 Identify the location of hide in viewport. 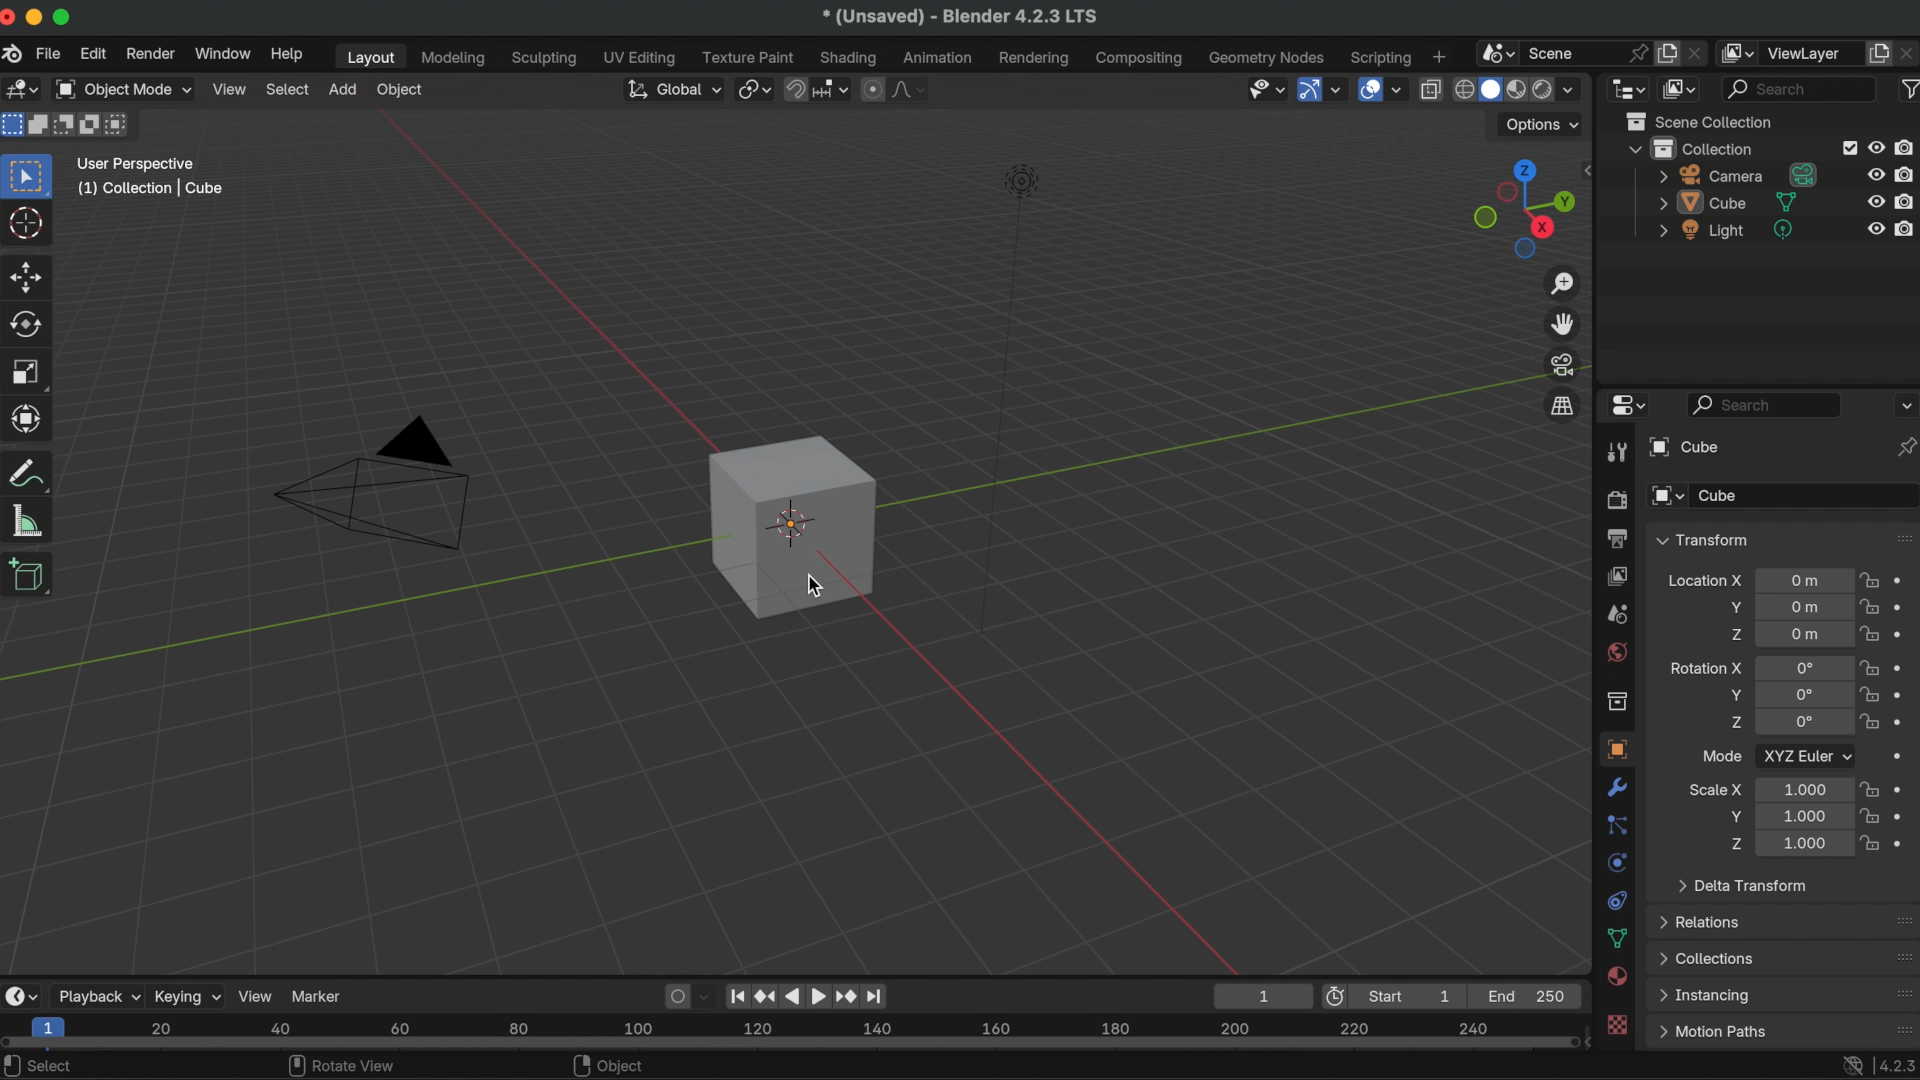
(1876, 173).